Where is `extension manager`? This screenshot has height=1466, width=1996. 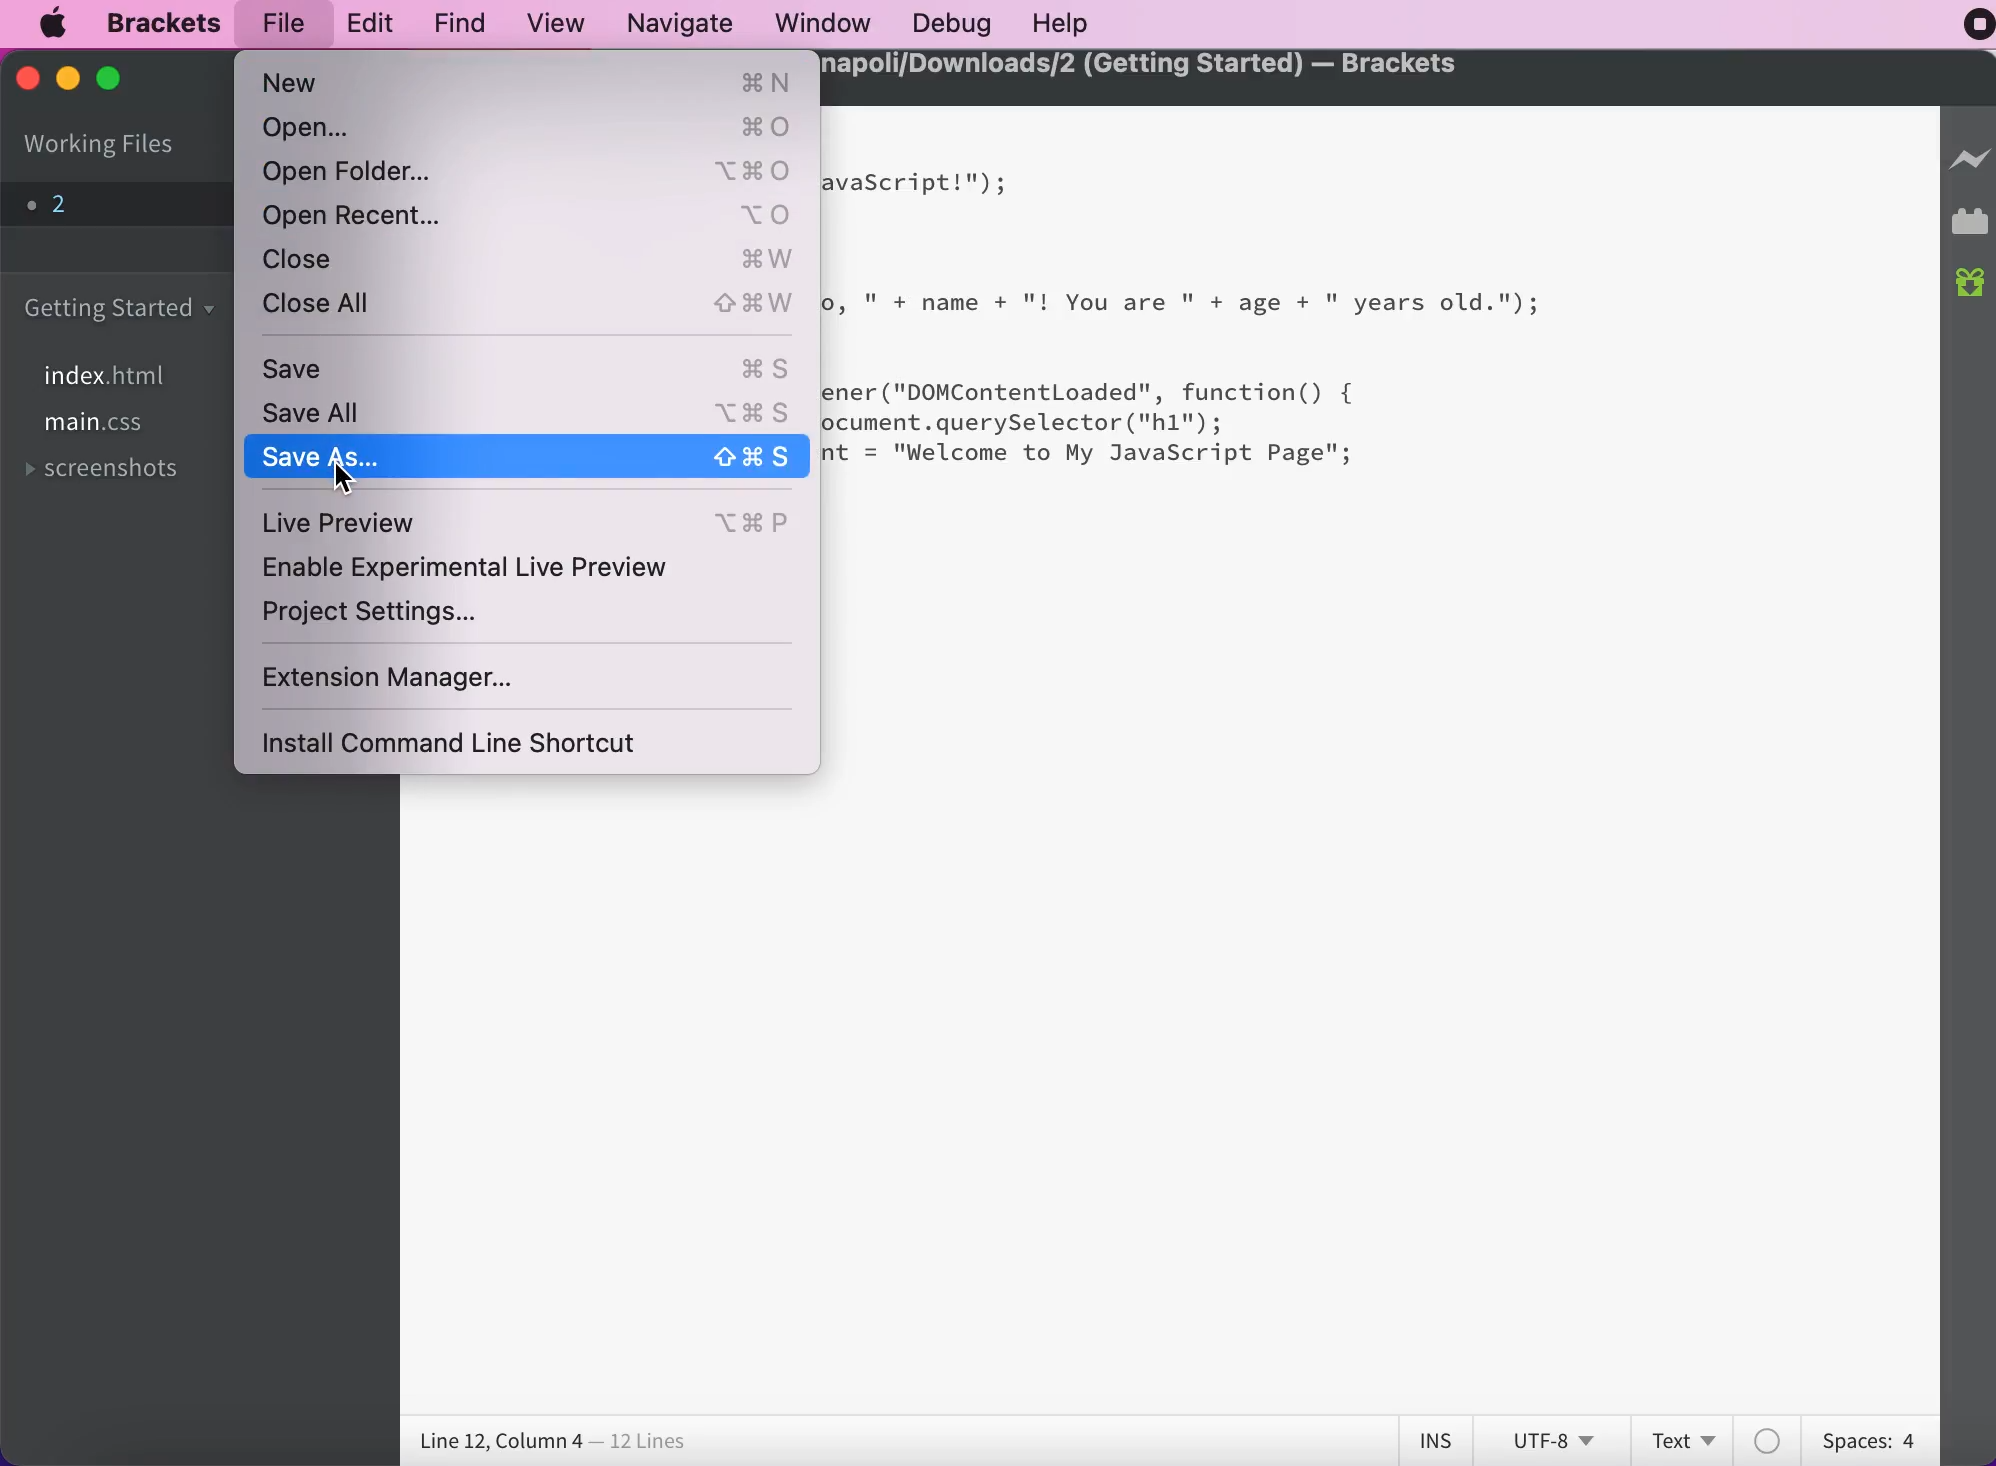 extension manager is located at coordinates (422, 679).